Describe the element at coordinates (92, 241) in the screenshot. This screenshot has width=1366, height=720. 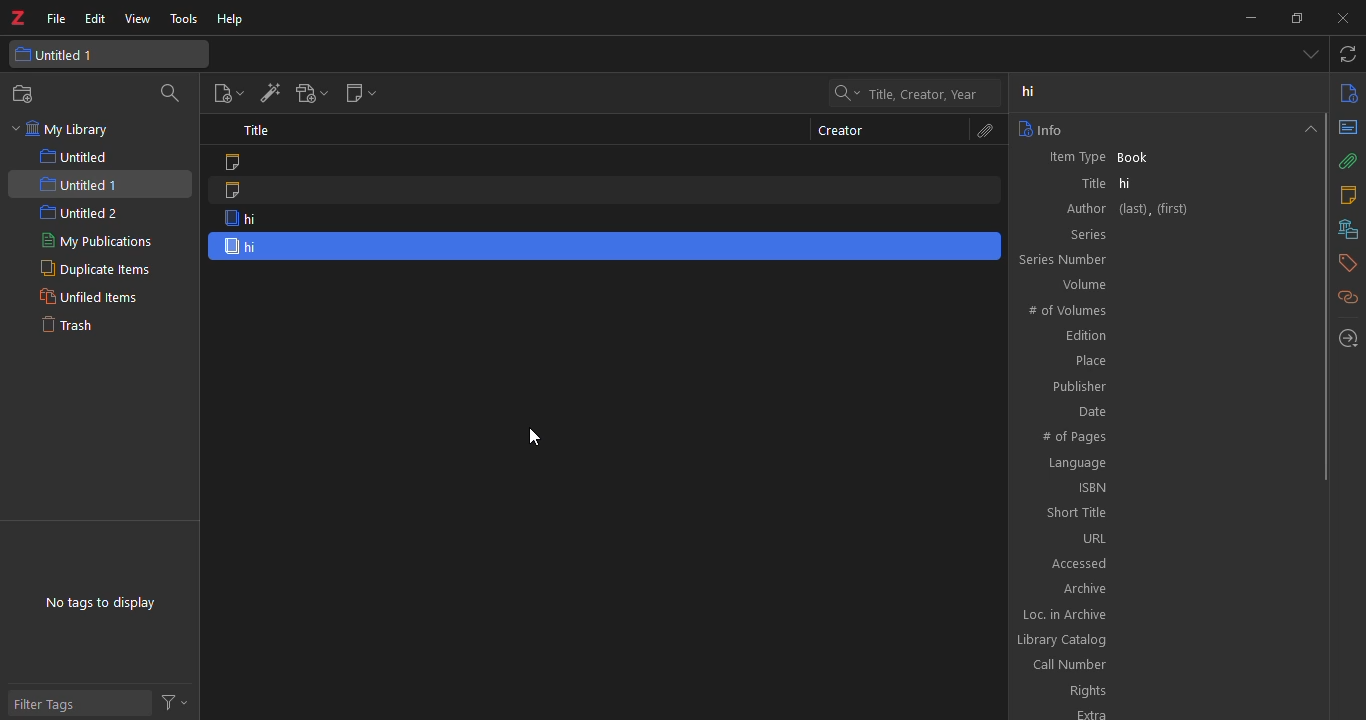
I see `my publications` at that location.